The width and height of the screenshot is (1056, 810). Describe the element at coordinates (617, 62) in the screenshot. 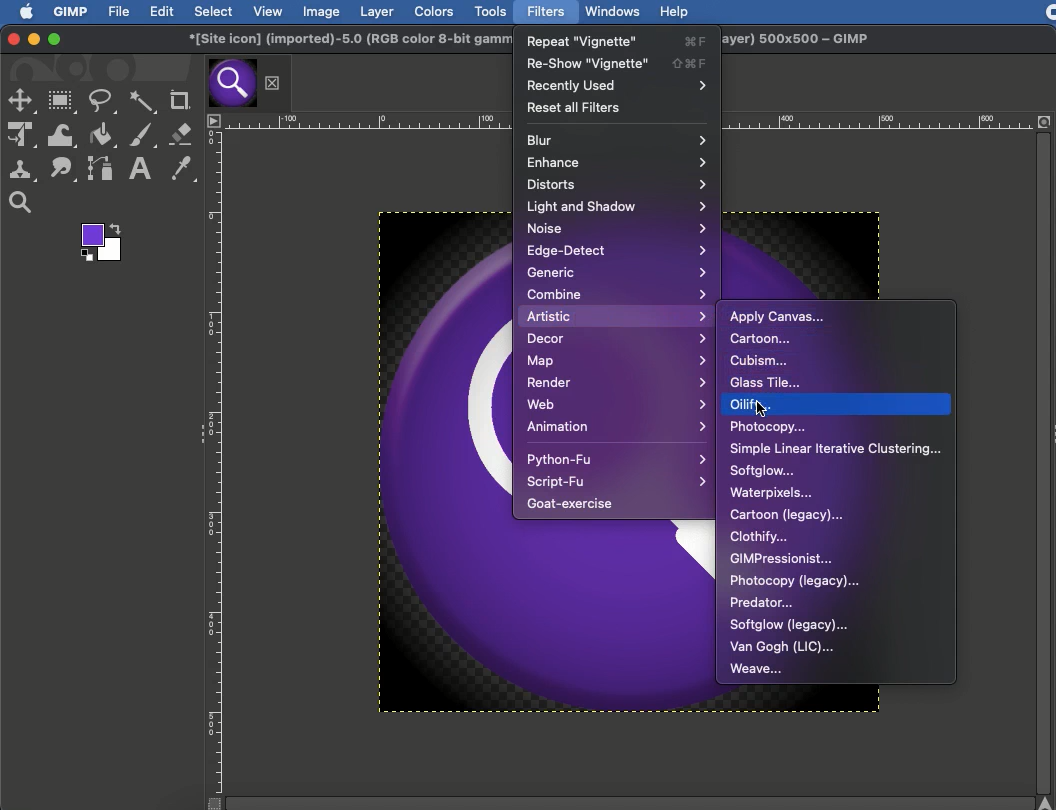

I see `Re-show vignette` at that location.